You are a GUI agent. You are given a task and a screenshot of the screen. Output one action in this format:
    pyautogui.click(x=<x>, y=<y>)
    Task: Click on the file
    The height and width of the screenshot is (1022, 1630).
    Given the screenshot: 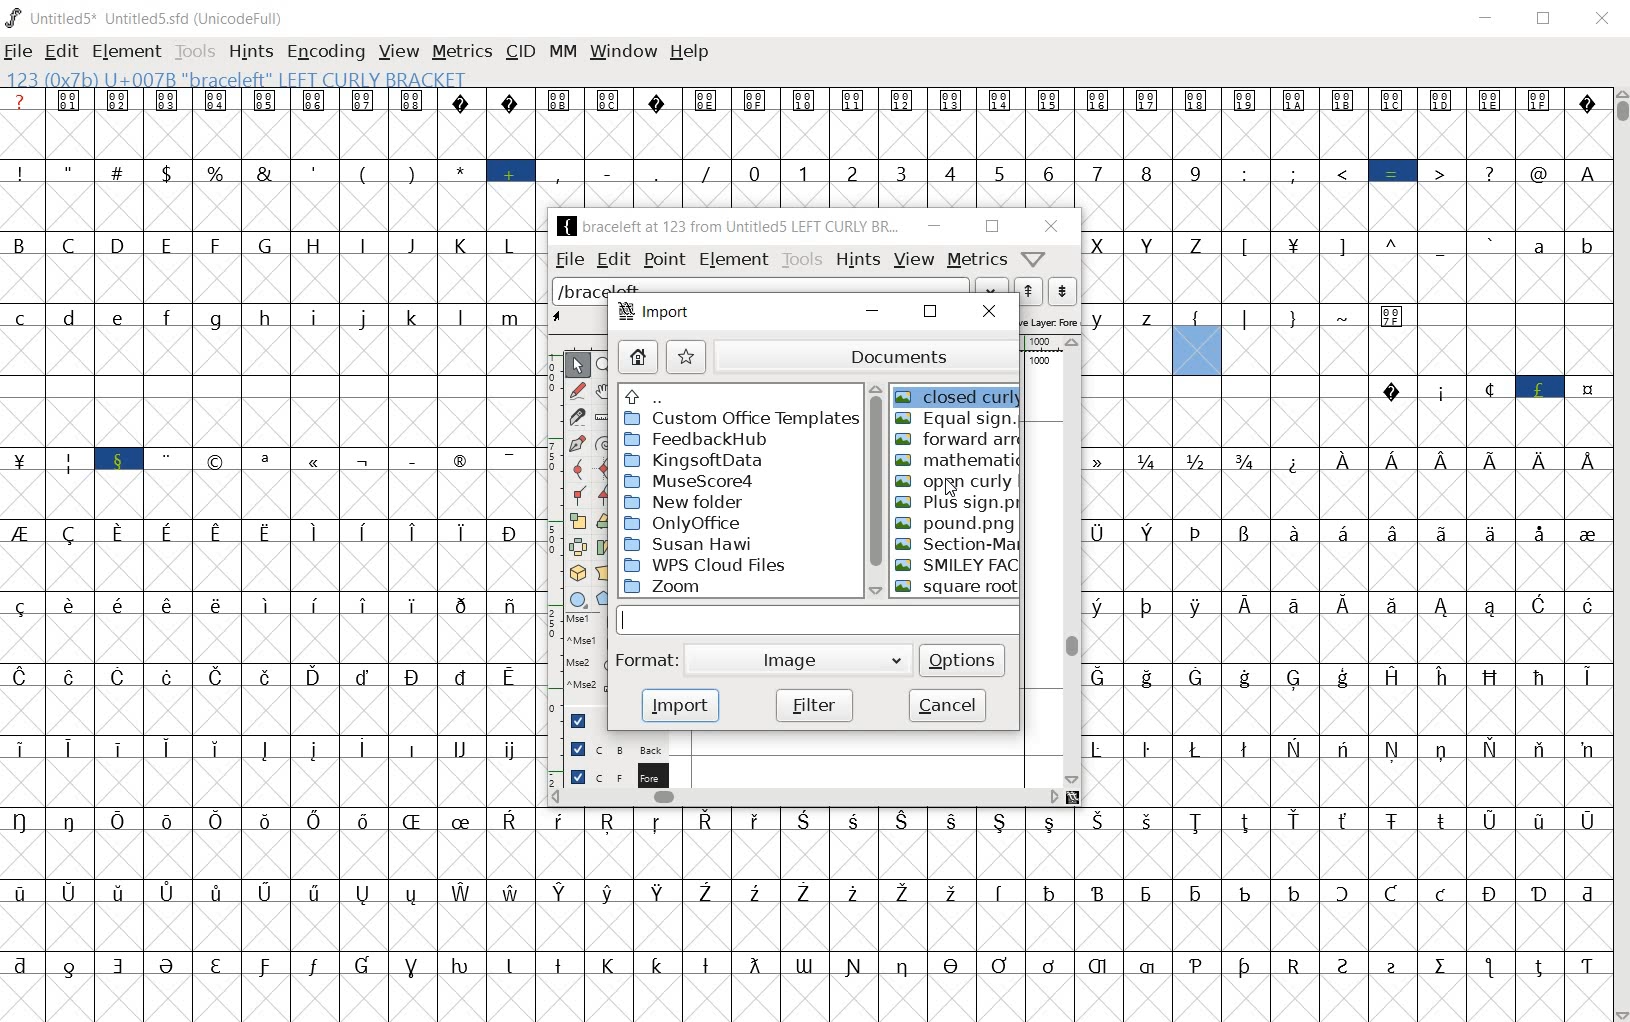 What is the action you would take?
    pyautogui.click(x=571, y=259)
    